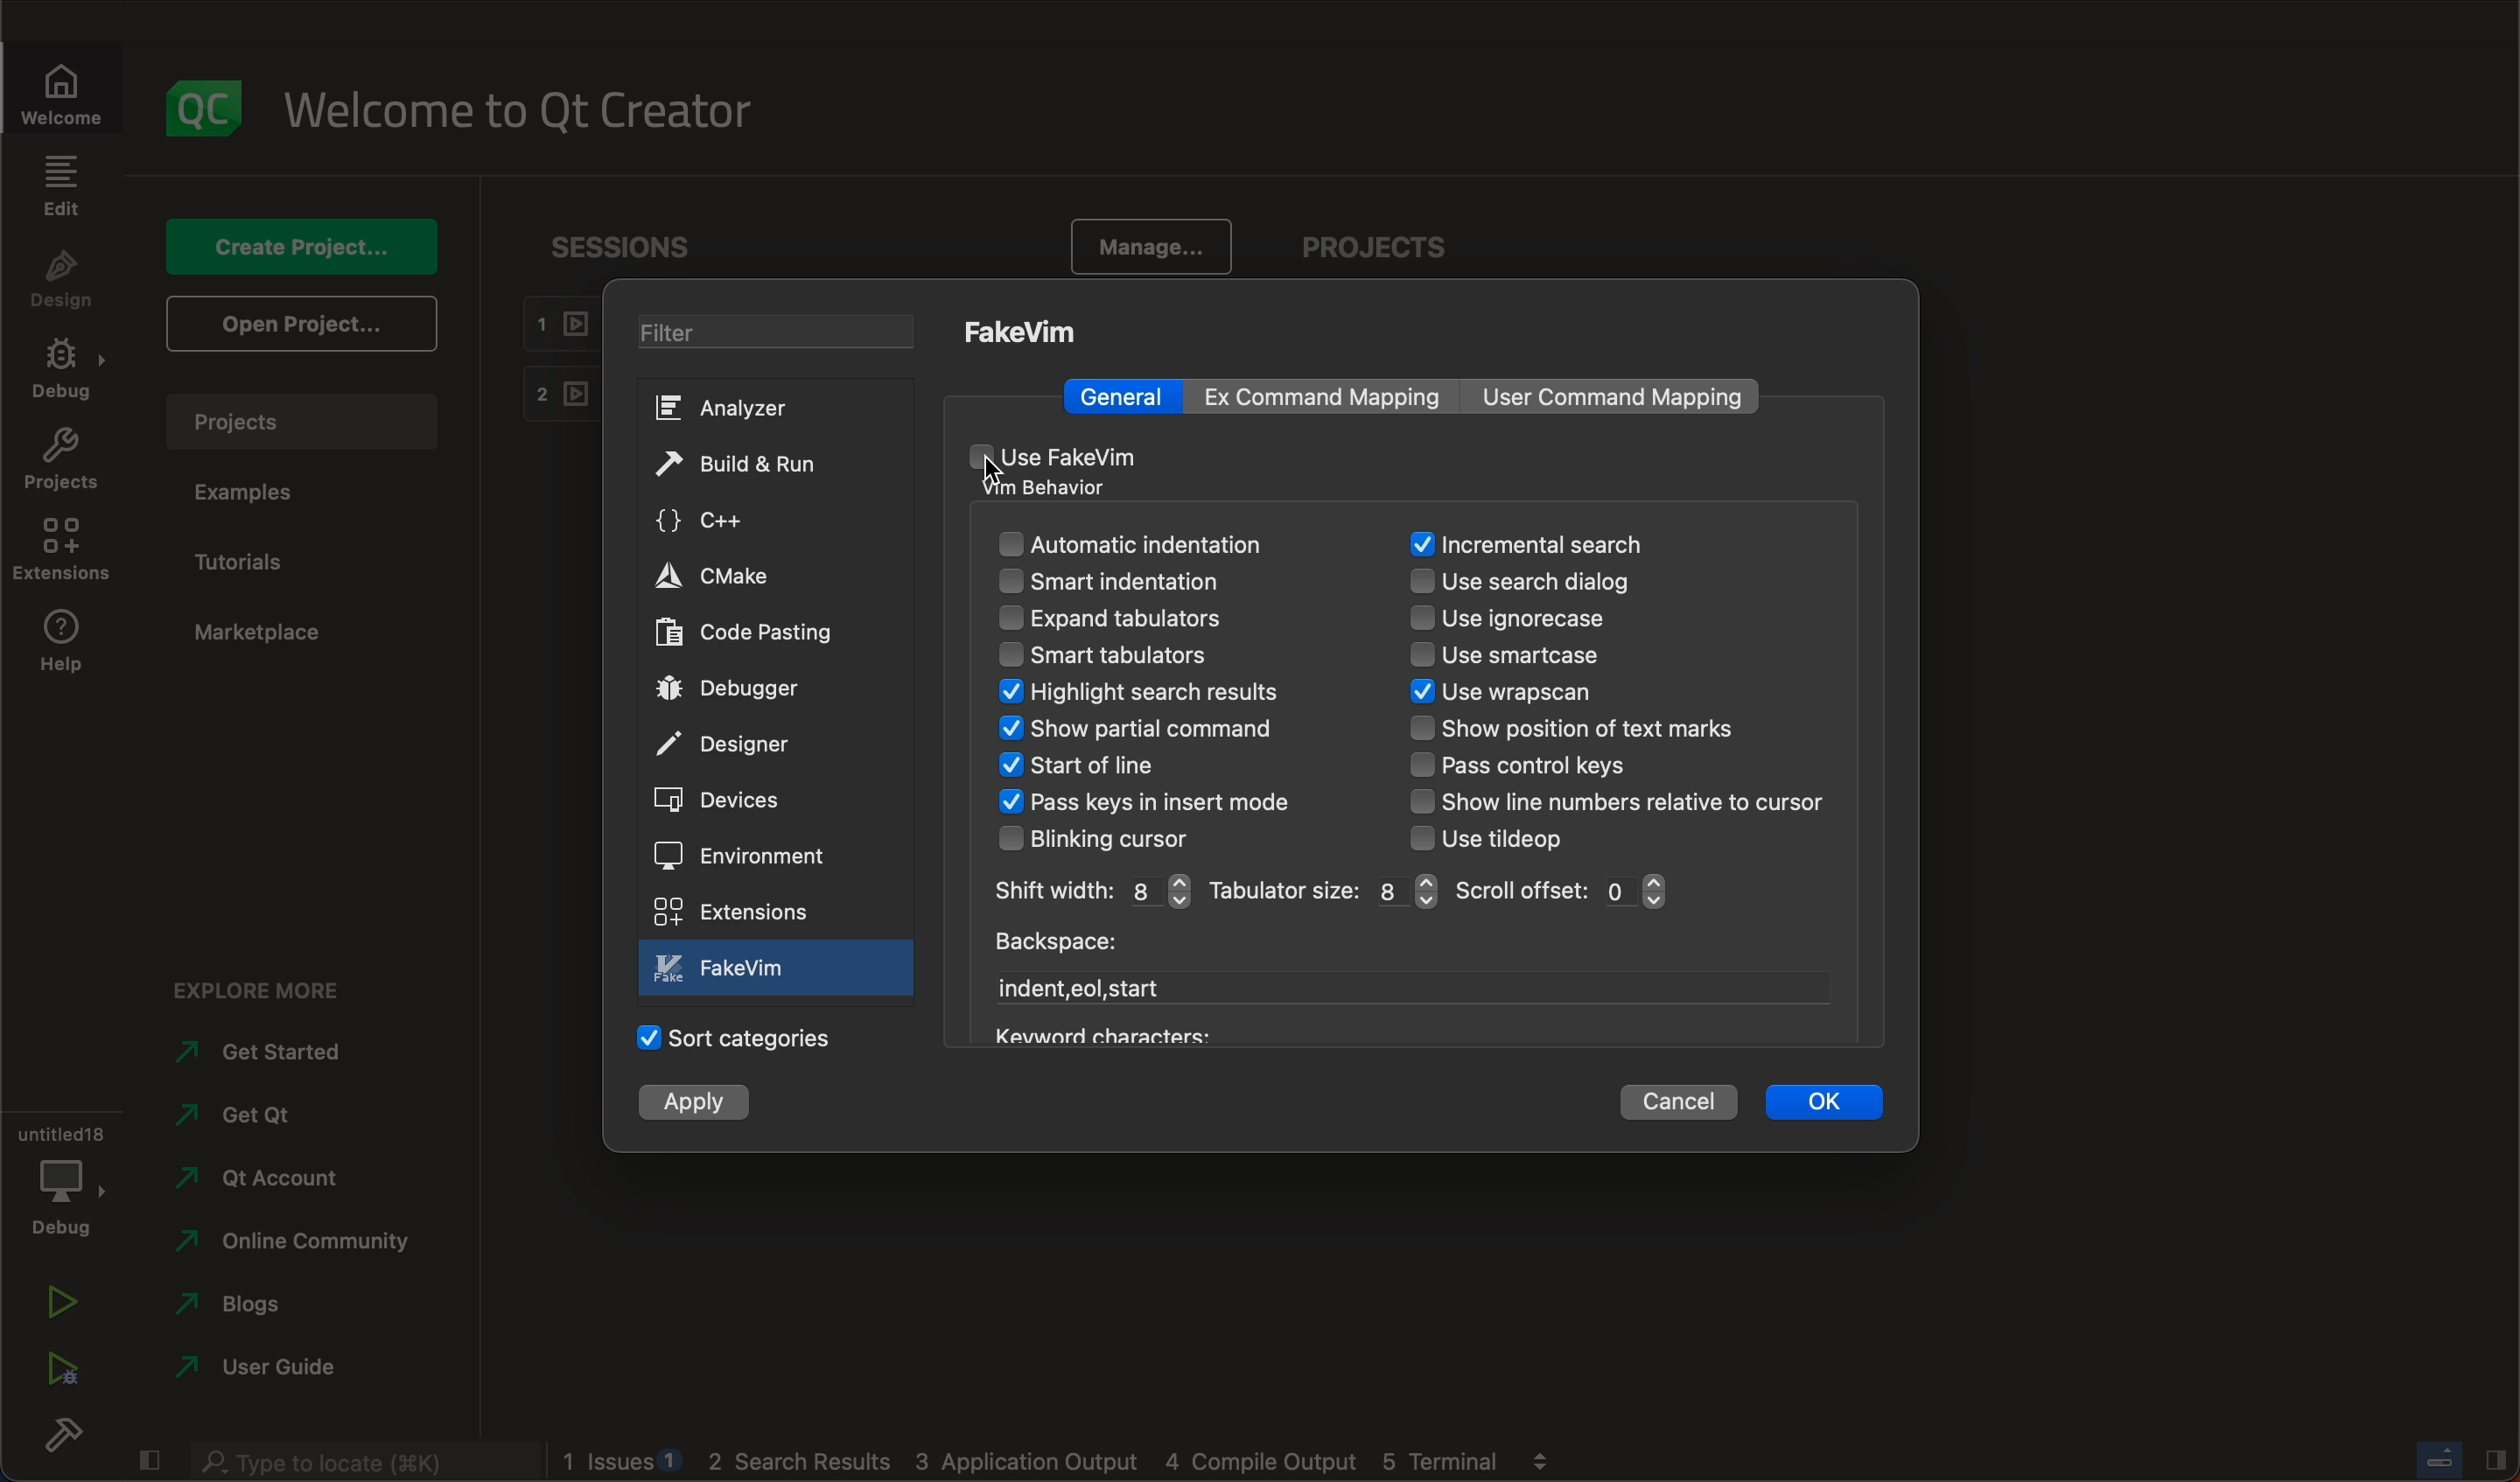 The height and width of the screenshot is (1482, 2520). I want to click on categories, so click(739, 1036).